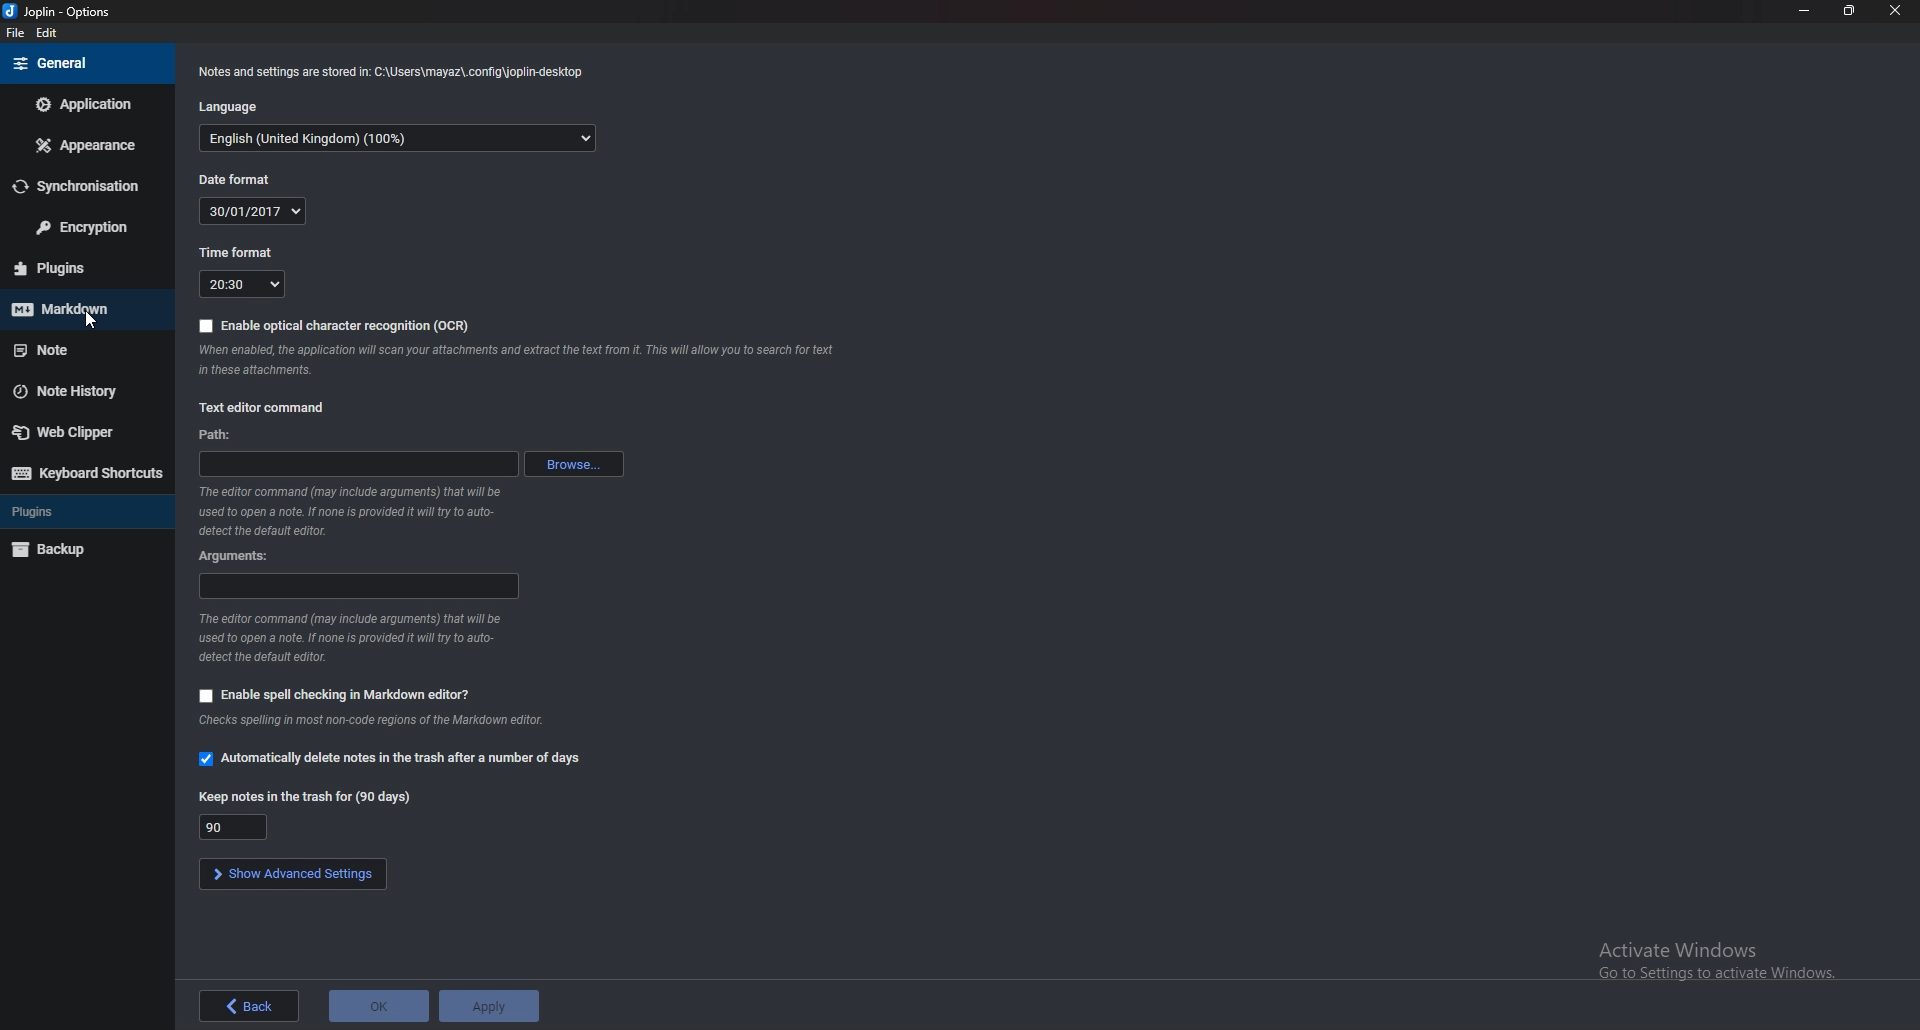 The height and width of the screenshot is (1030, 1920). What do you see at coordinates (84, 430) in the screenshot?
I see `Web Clipper` at bounding box center [84, 430].